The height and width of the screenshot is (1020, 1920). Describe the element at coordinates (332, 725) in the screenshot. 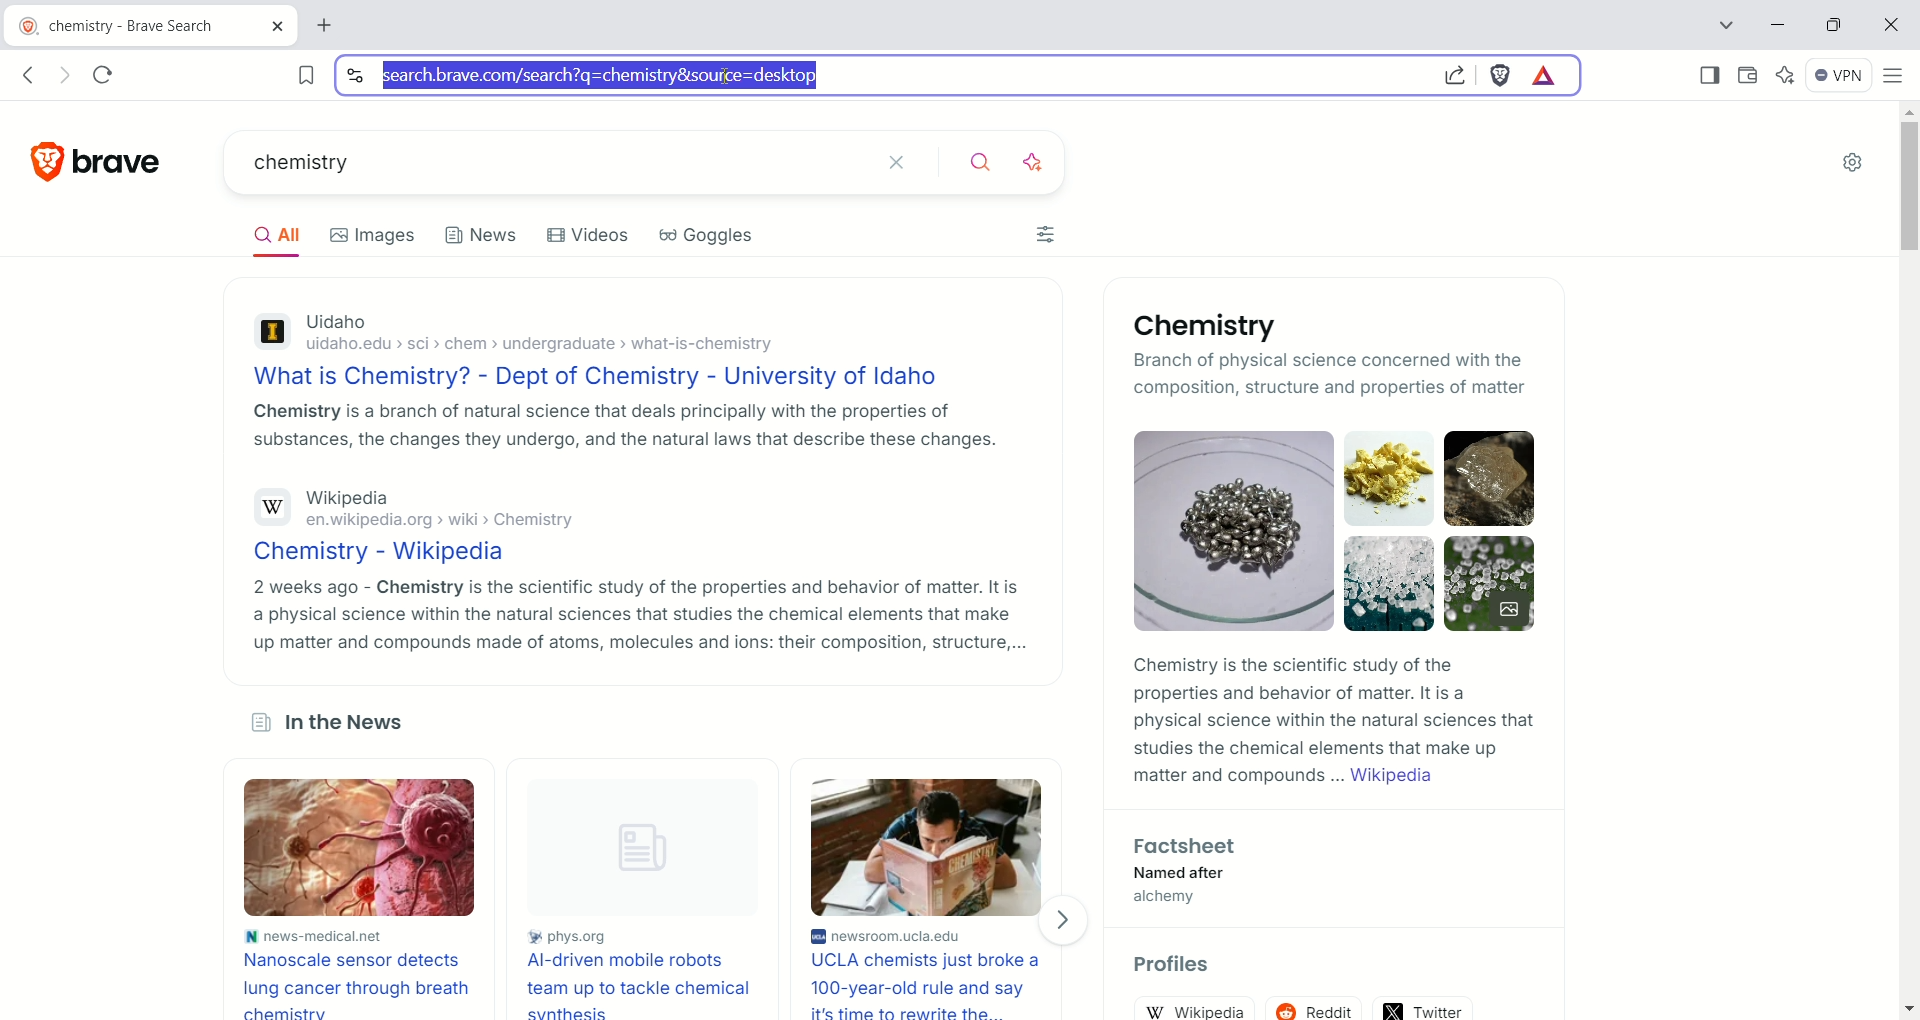

I see `In the News` at that location.